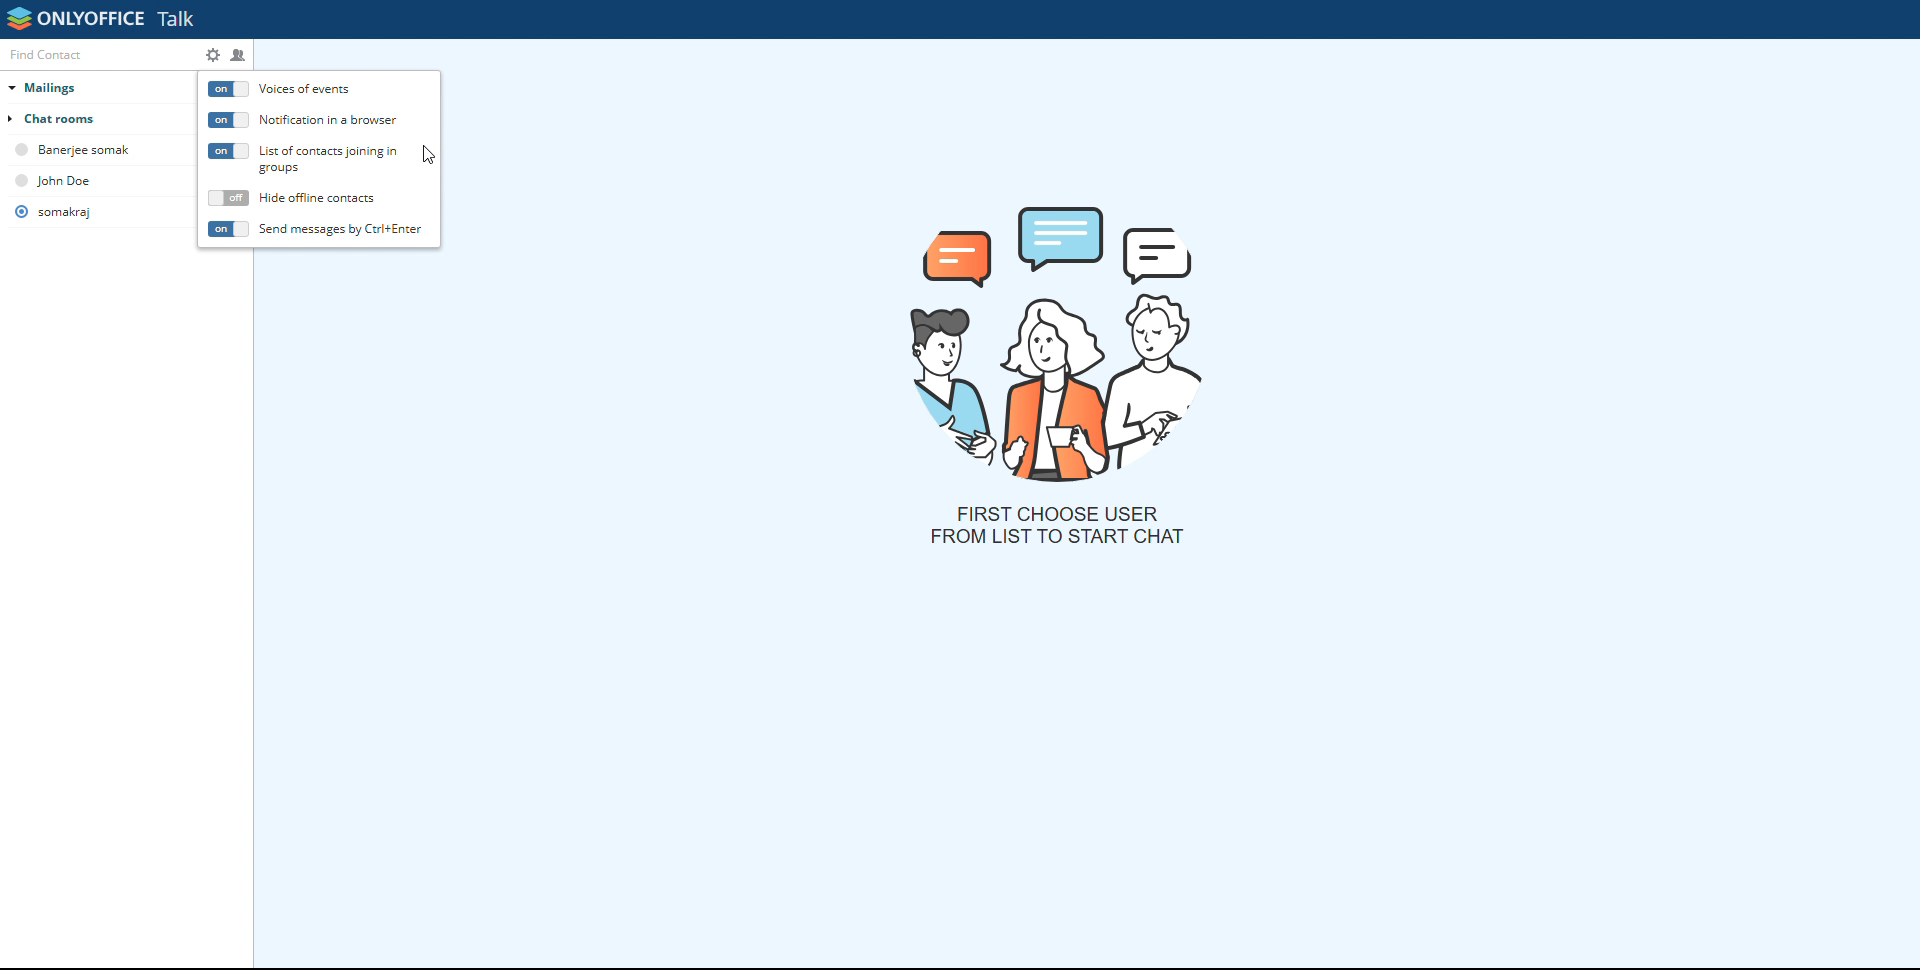 This screenshot has width=1920, height=970. What do you see at coordinates (90, 118) in the screenshot?
I see `chat rooms` at bounding box center [90, 118].